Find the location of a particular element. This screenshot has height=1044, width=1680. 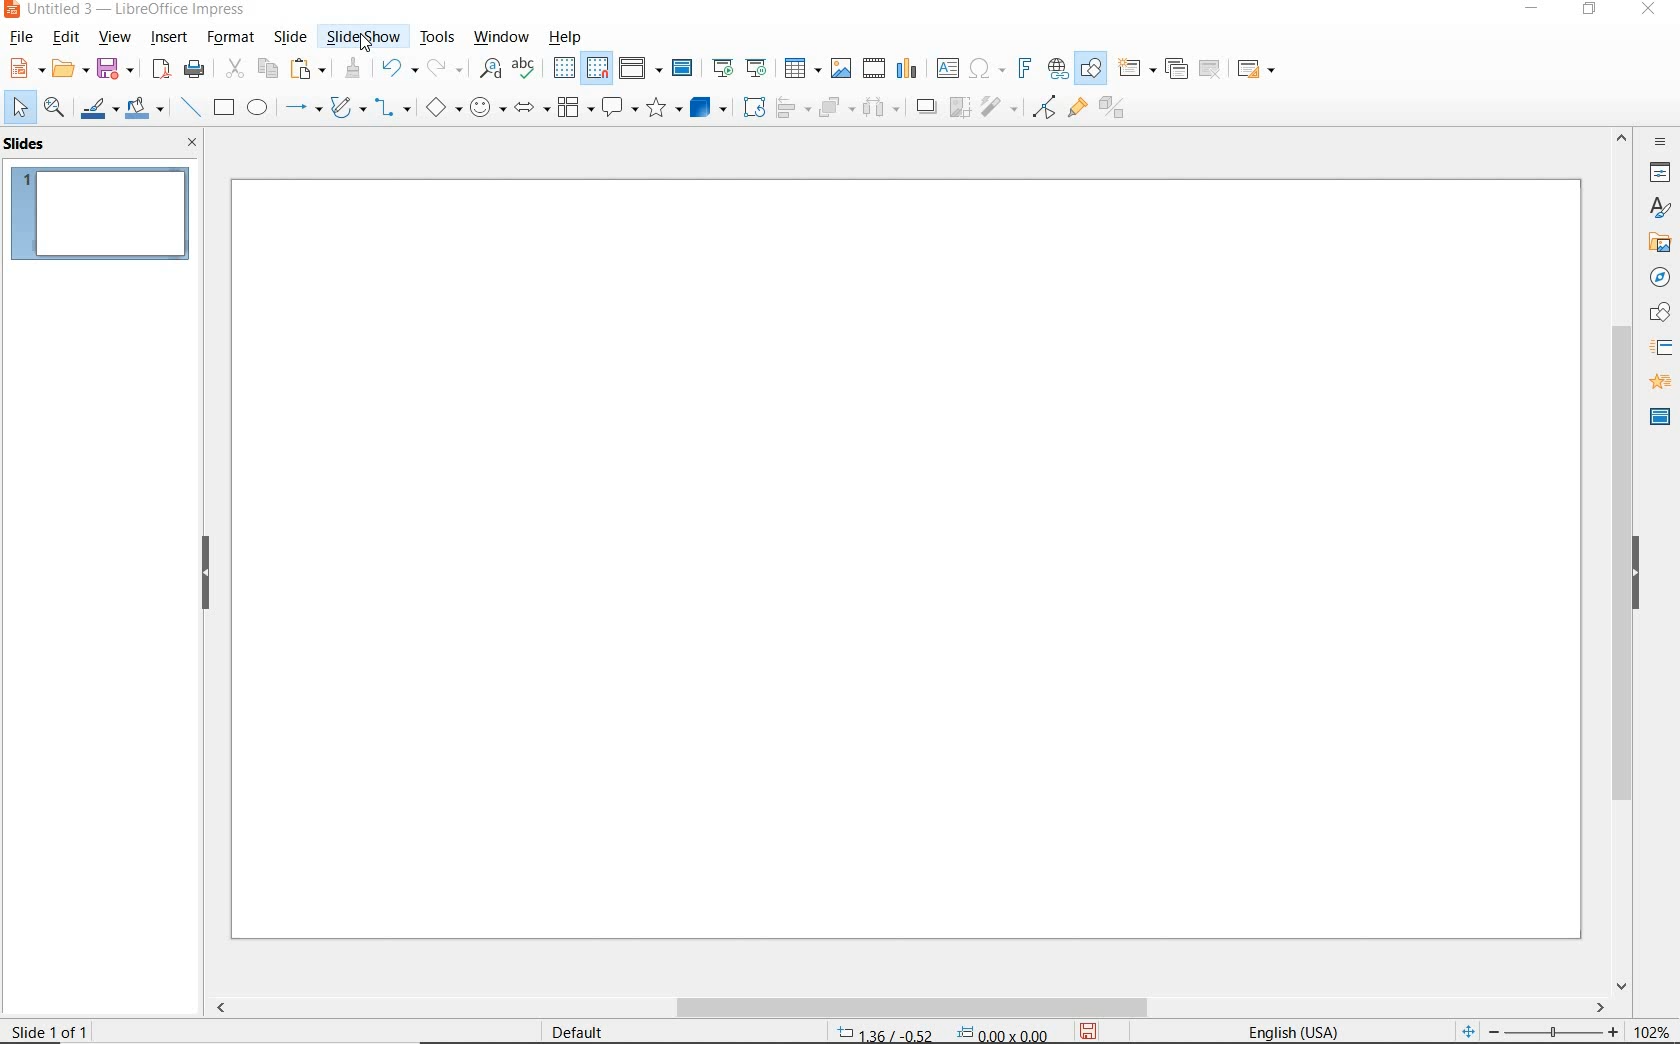

TOGGLE POINT EDIT MODE is located at coordinates (1046, 105).